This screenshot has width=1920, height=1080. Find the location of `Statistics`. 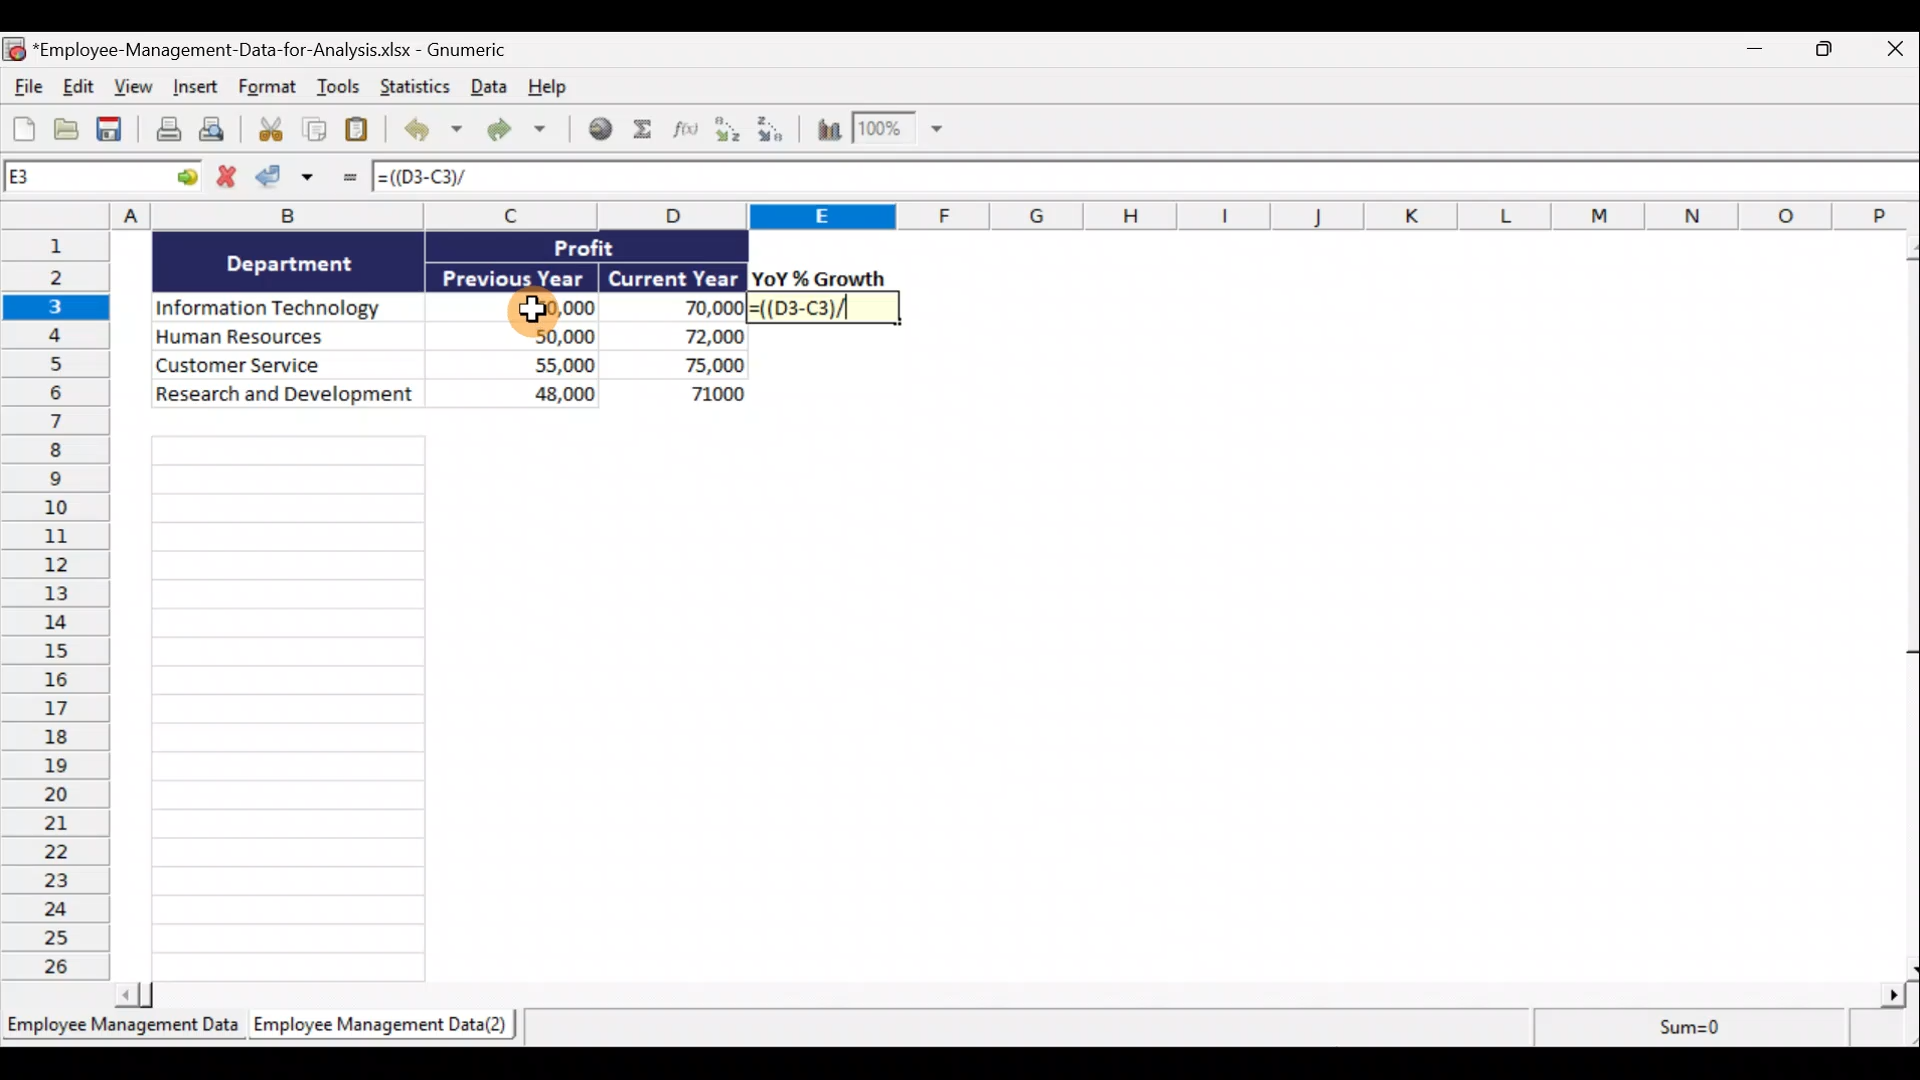

Statistics is located at coordinates (412, 87).